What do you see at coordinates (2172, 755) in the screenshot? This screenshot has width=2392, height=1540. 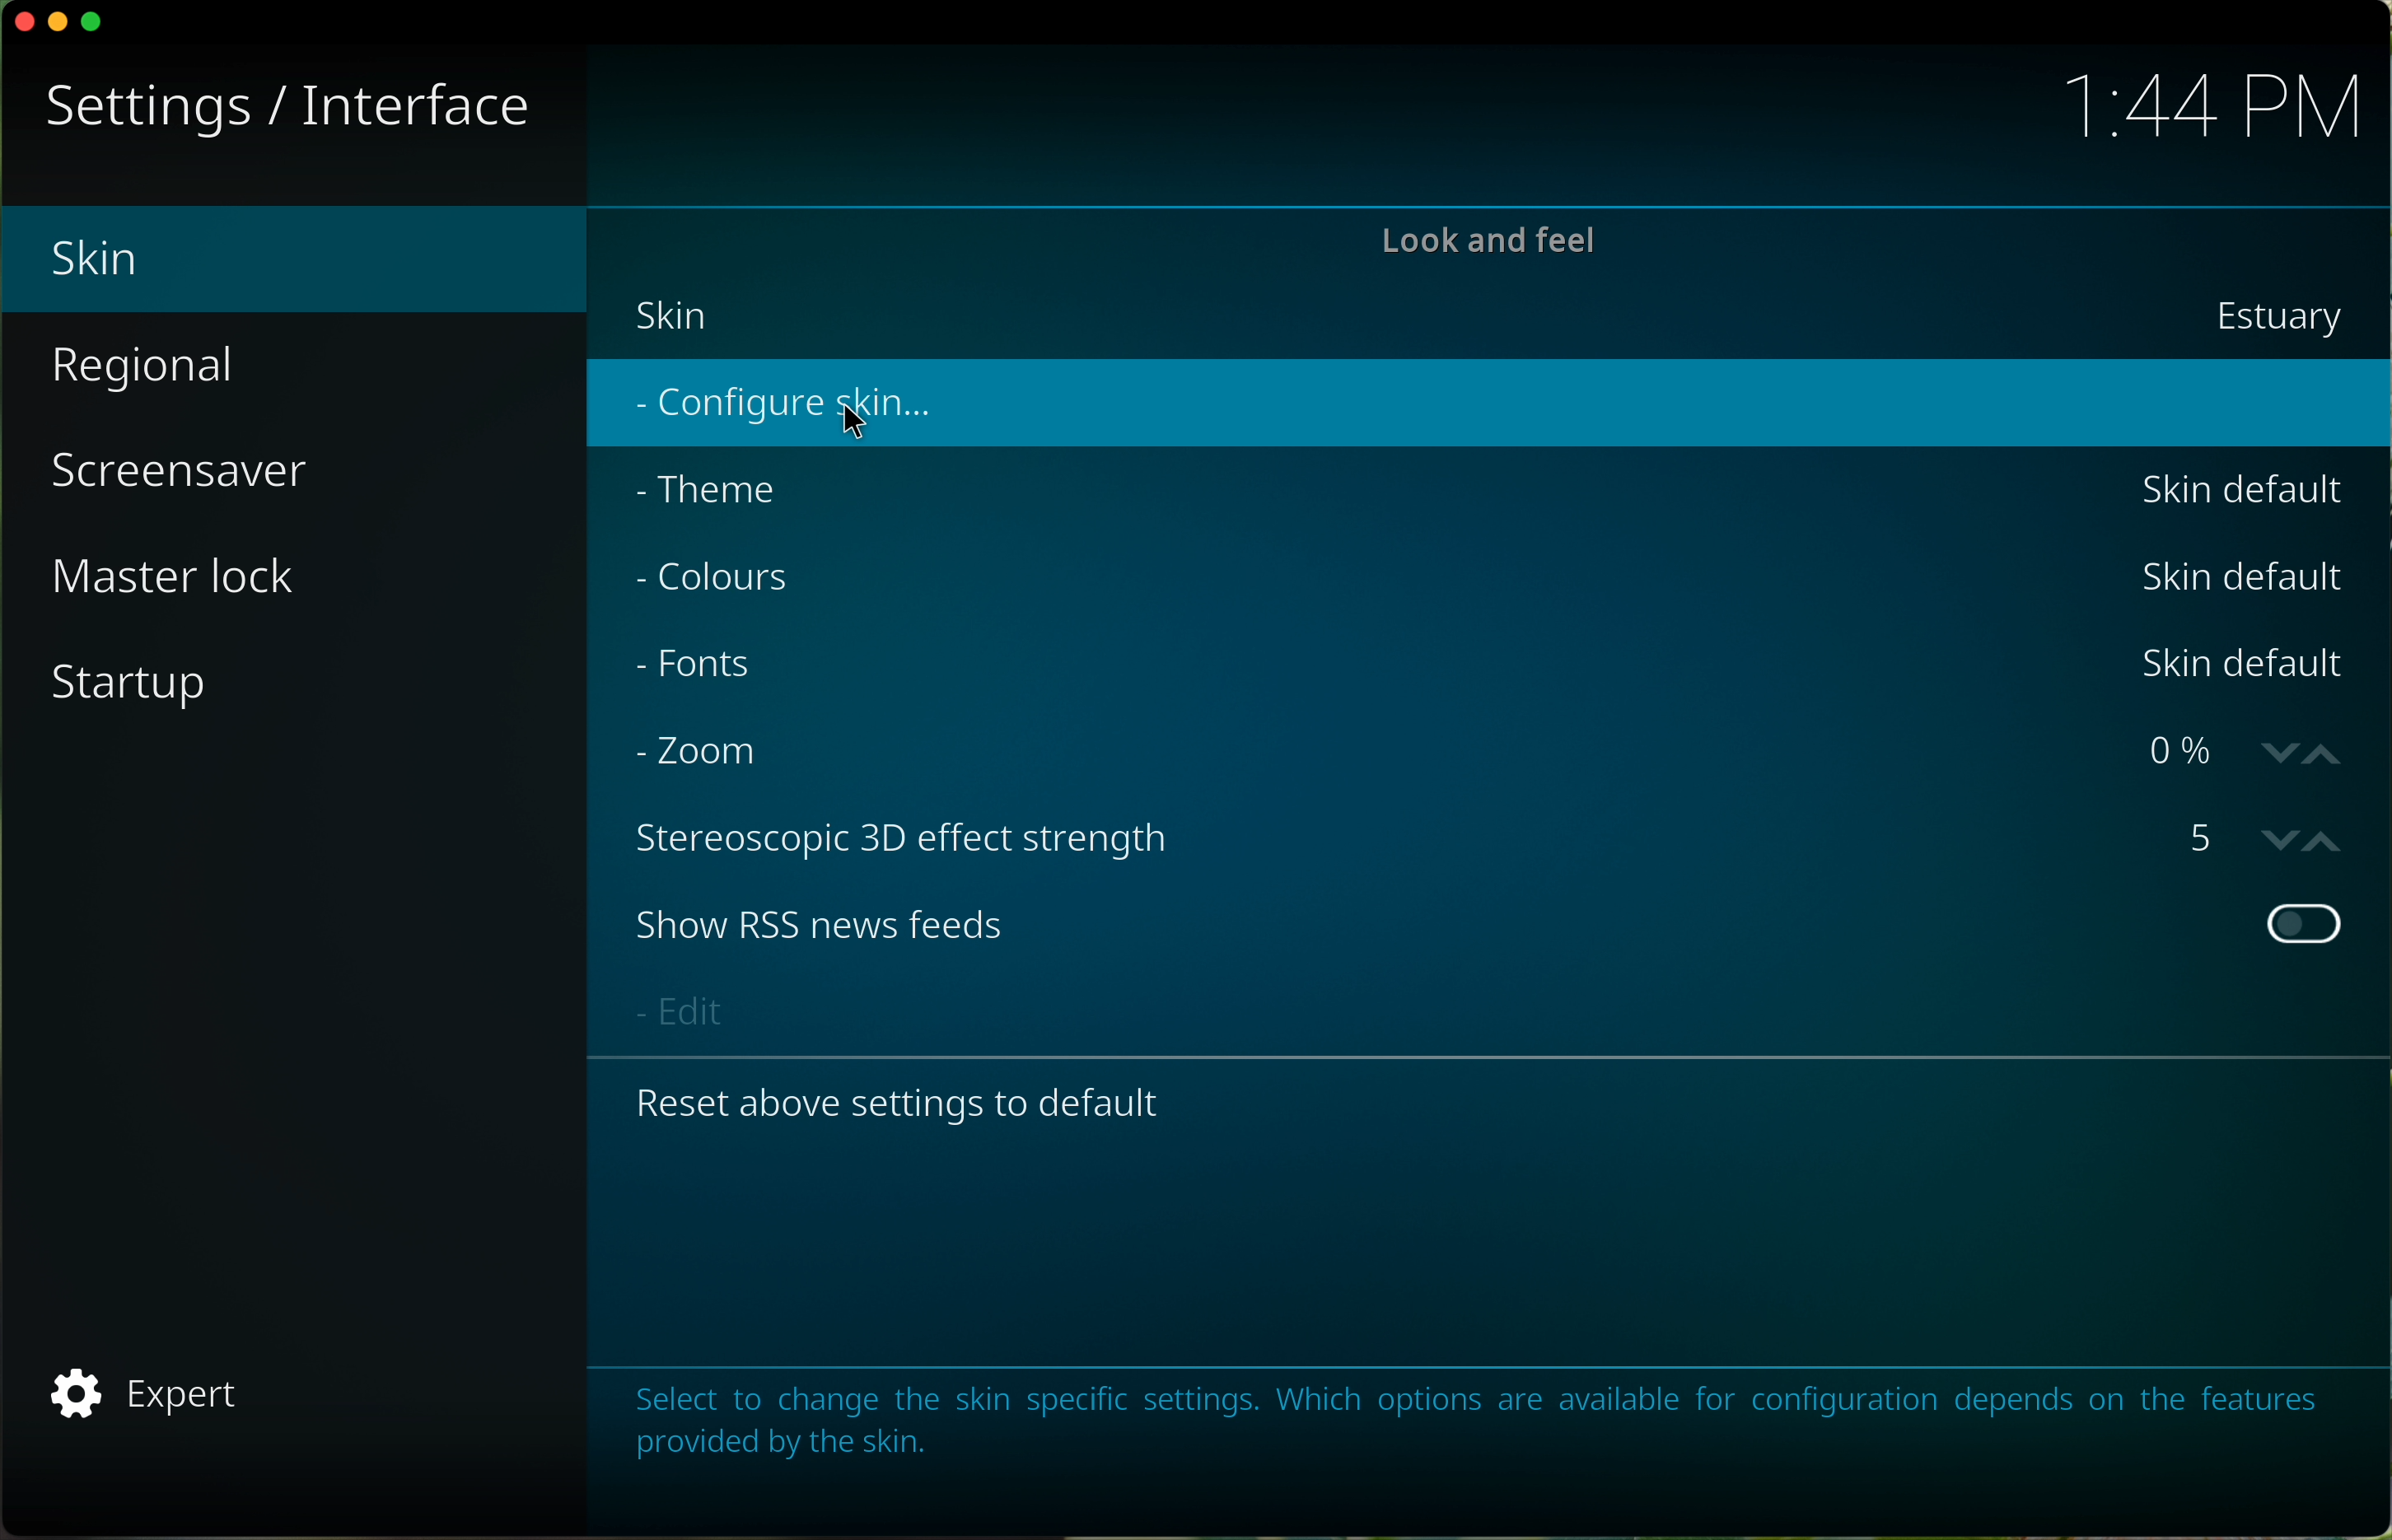 I see `0%` at bounding box center [2172, 755].